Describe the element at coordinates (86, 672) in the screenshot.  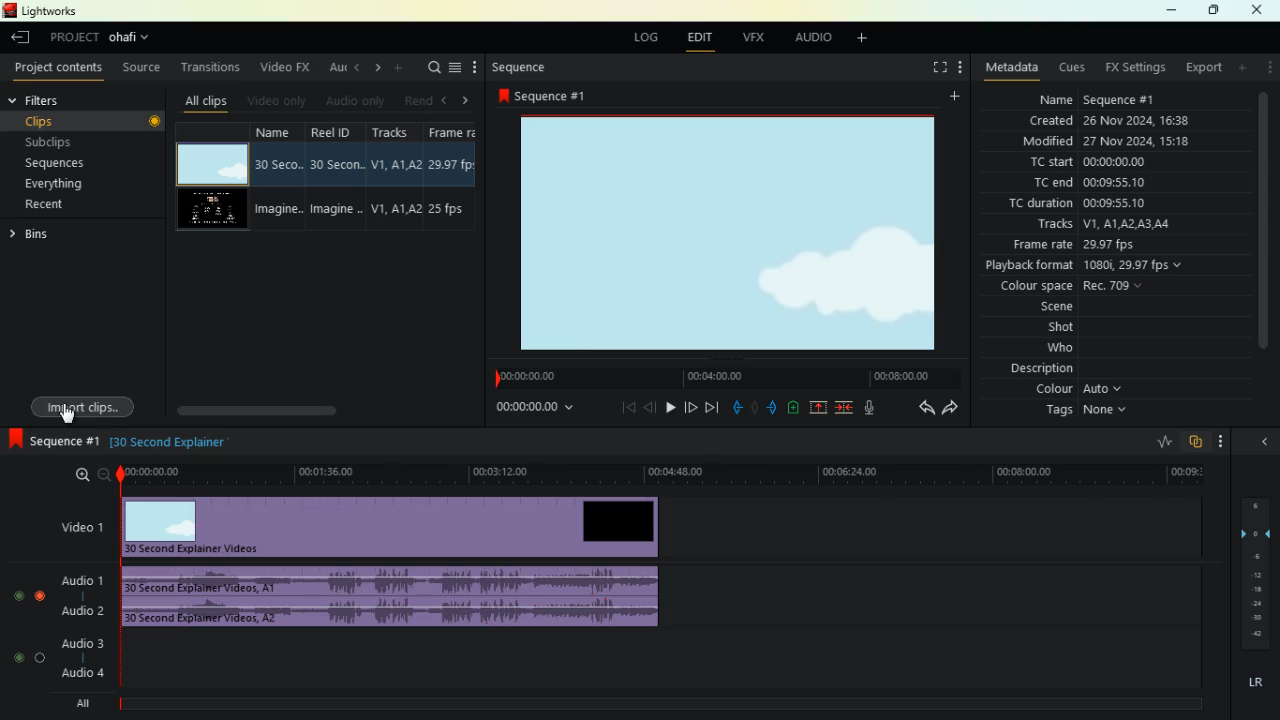
I see `audio4` at that location.